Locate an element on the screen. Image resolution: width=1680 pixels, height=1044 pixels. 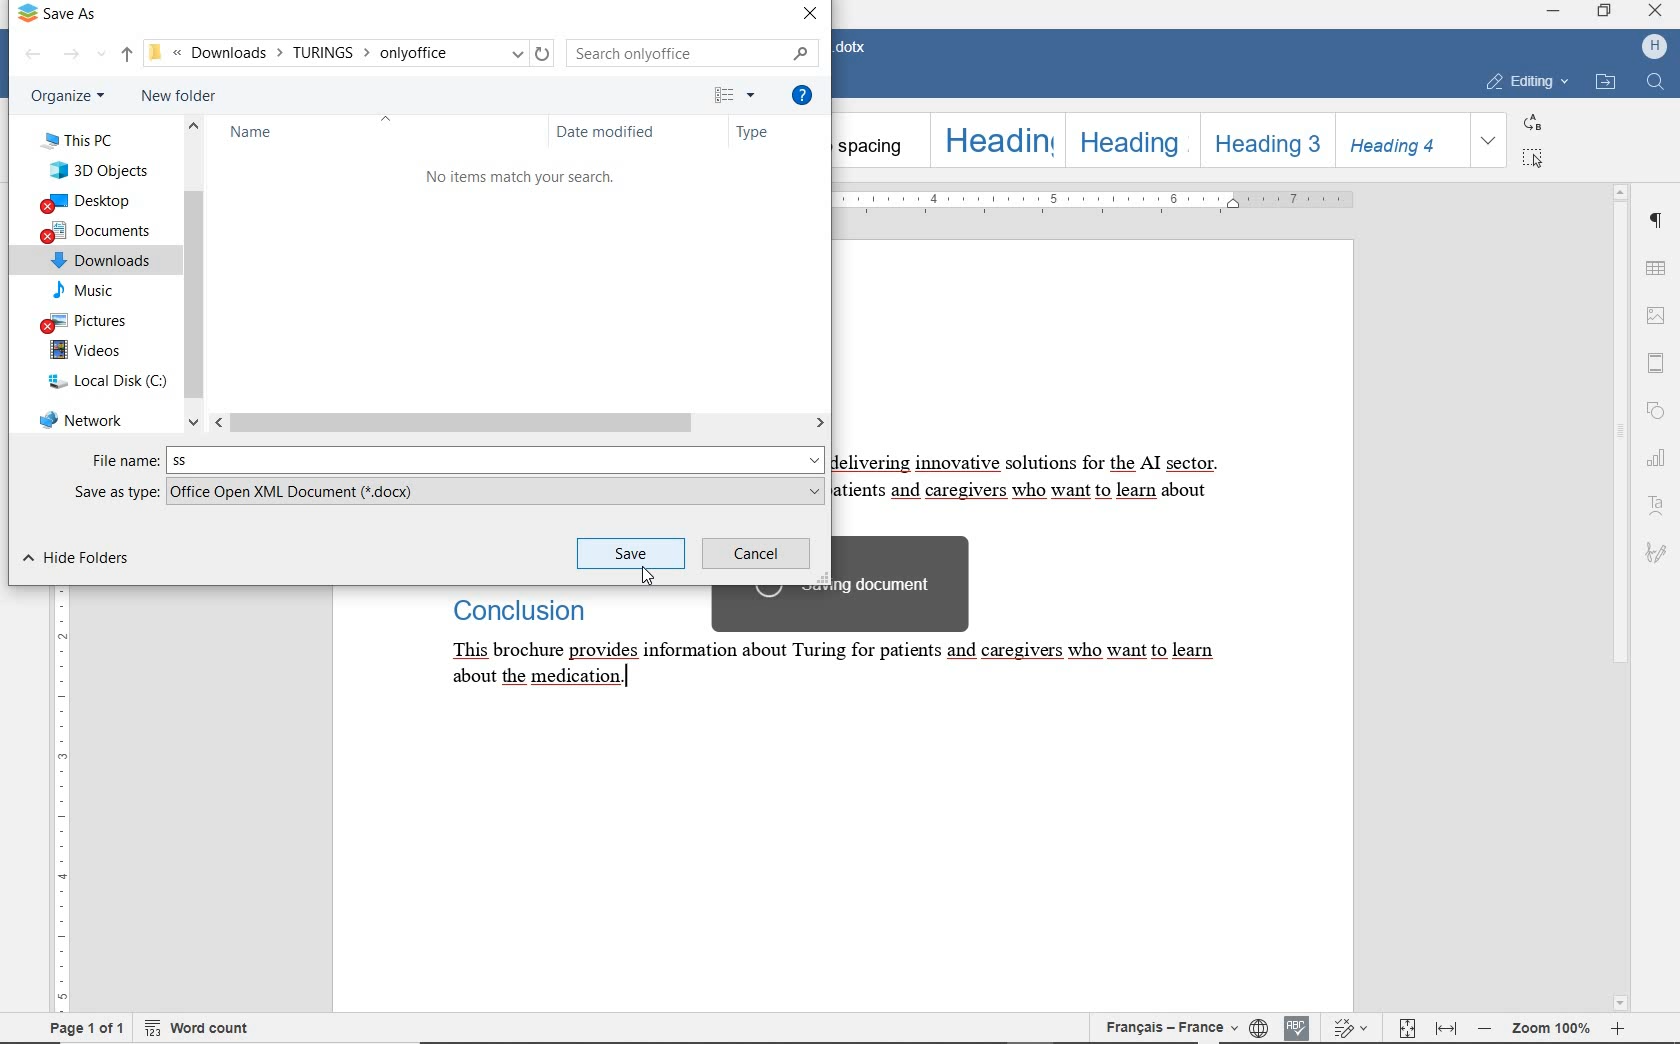
GET HELP is located at coordinates (802, 95).